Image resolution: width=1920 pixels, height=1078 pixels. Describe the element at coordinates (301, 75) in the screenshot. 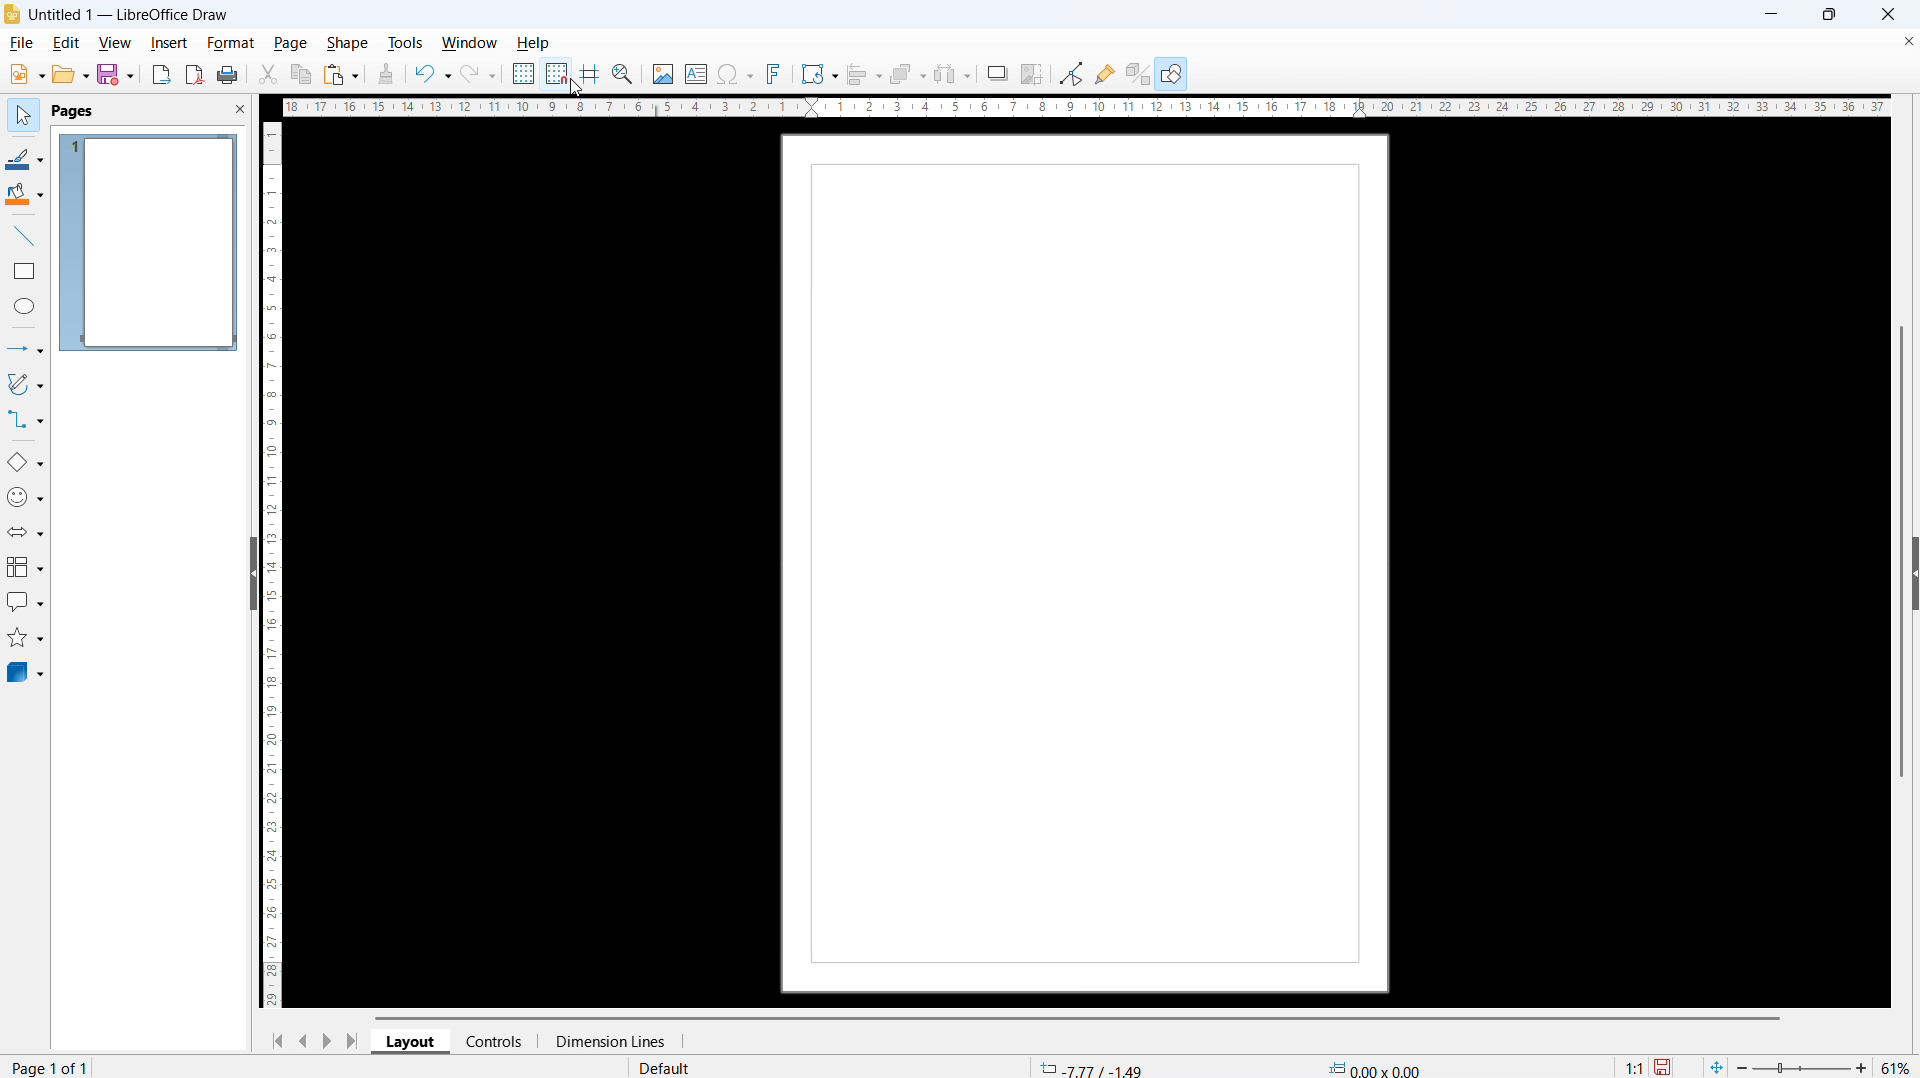

I see `copy ` at that location.